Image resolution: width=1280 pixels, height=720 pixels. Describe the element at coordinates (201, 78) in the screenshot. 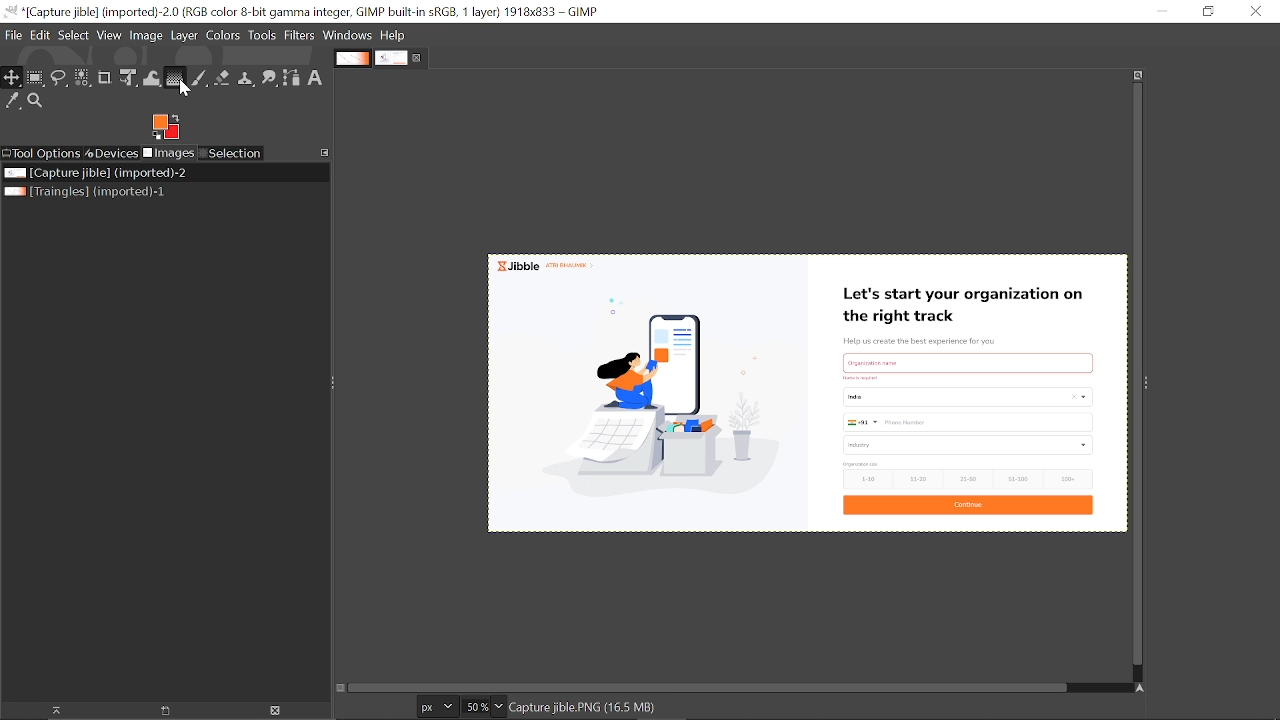

I see `Paintbrush tool` at that location.